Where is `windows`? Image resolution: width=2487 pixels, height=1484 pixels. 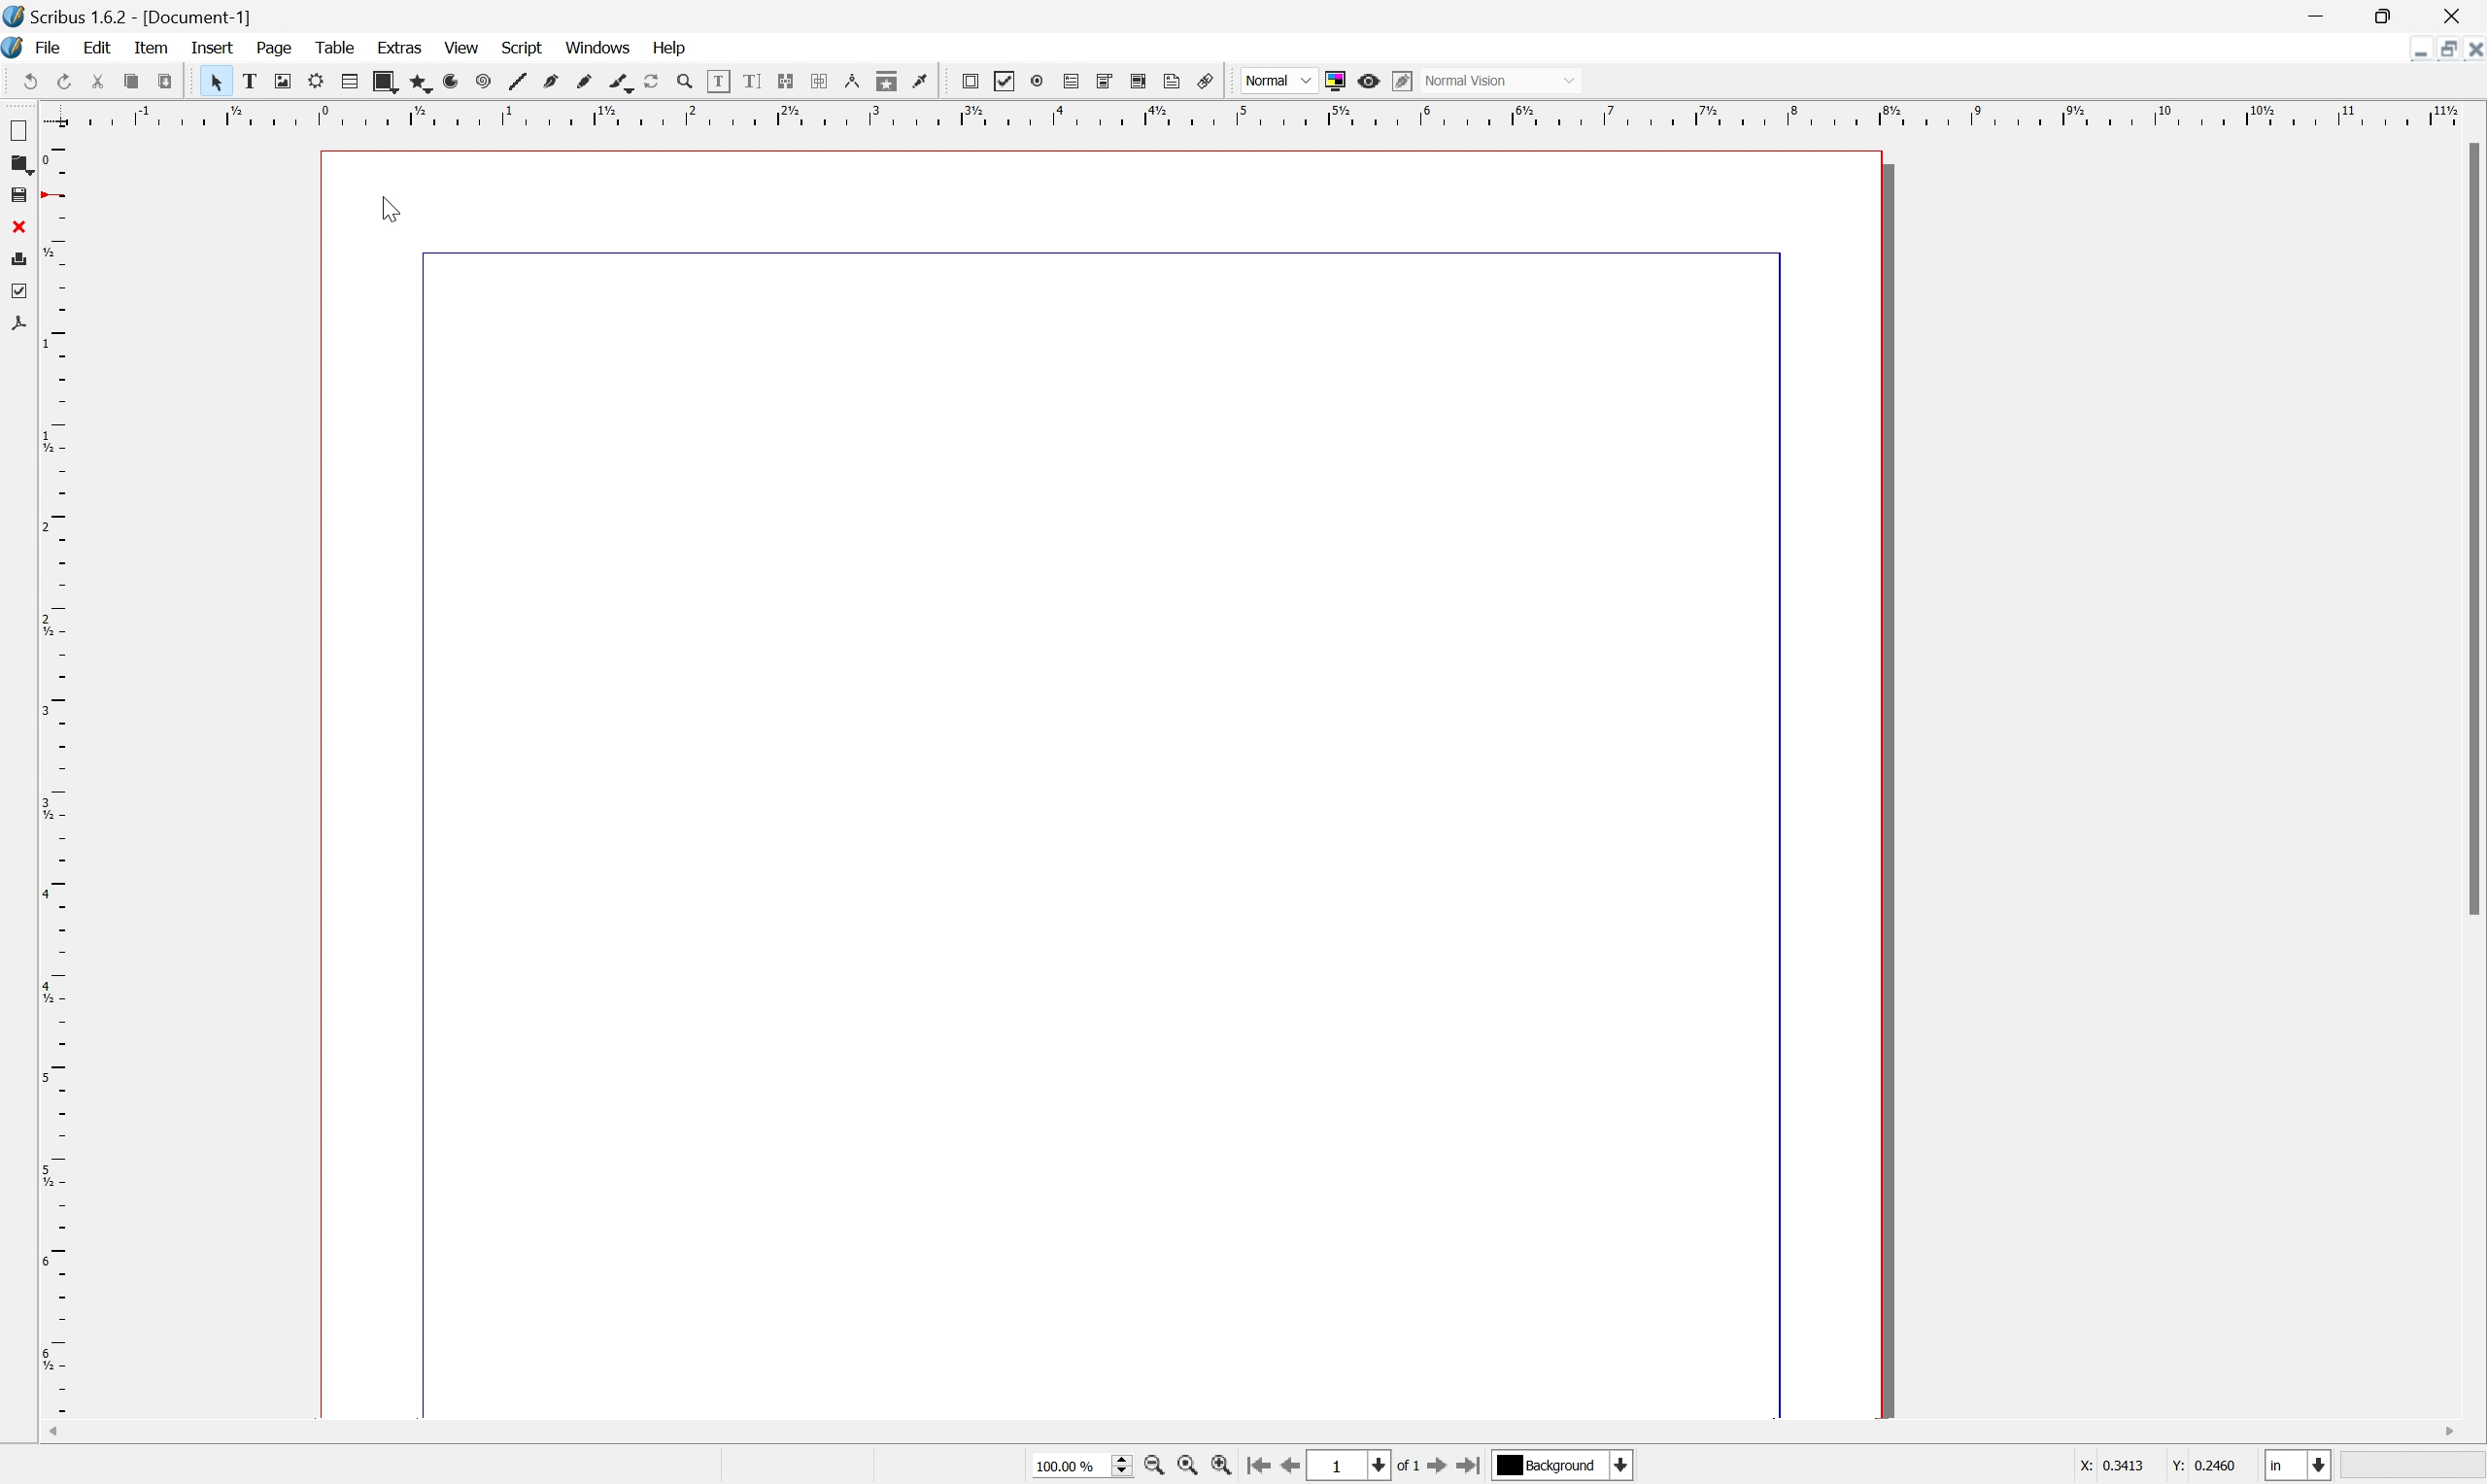
windows is located at coordinates (600, 49).